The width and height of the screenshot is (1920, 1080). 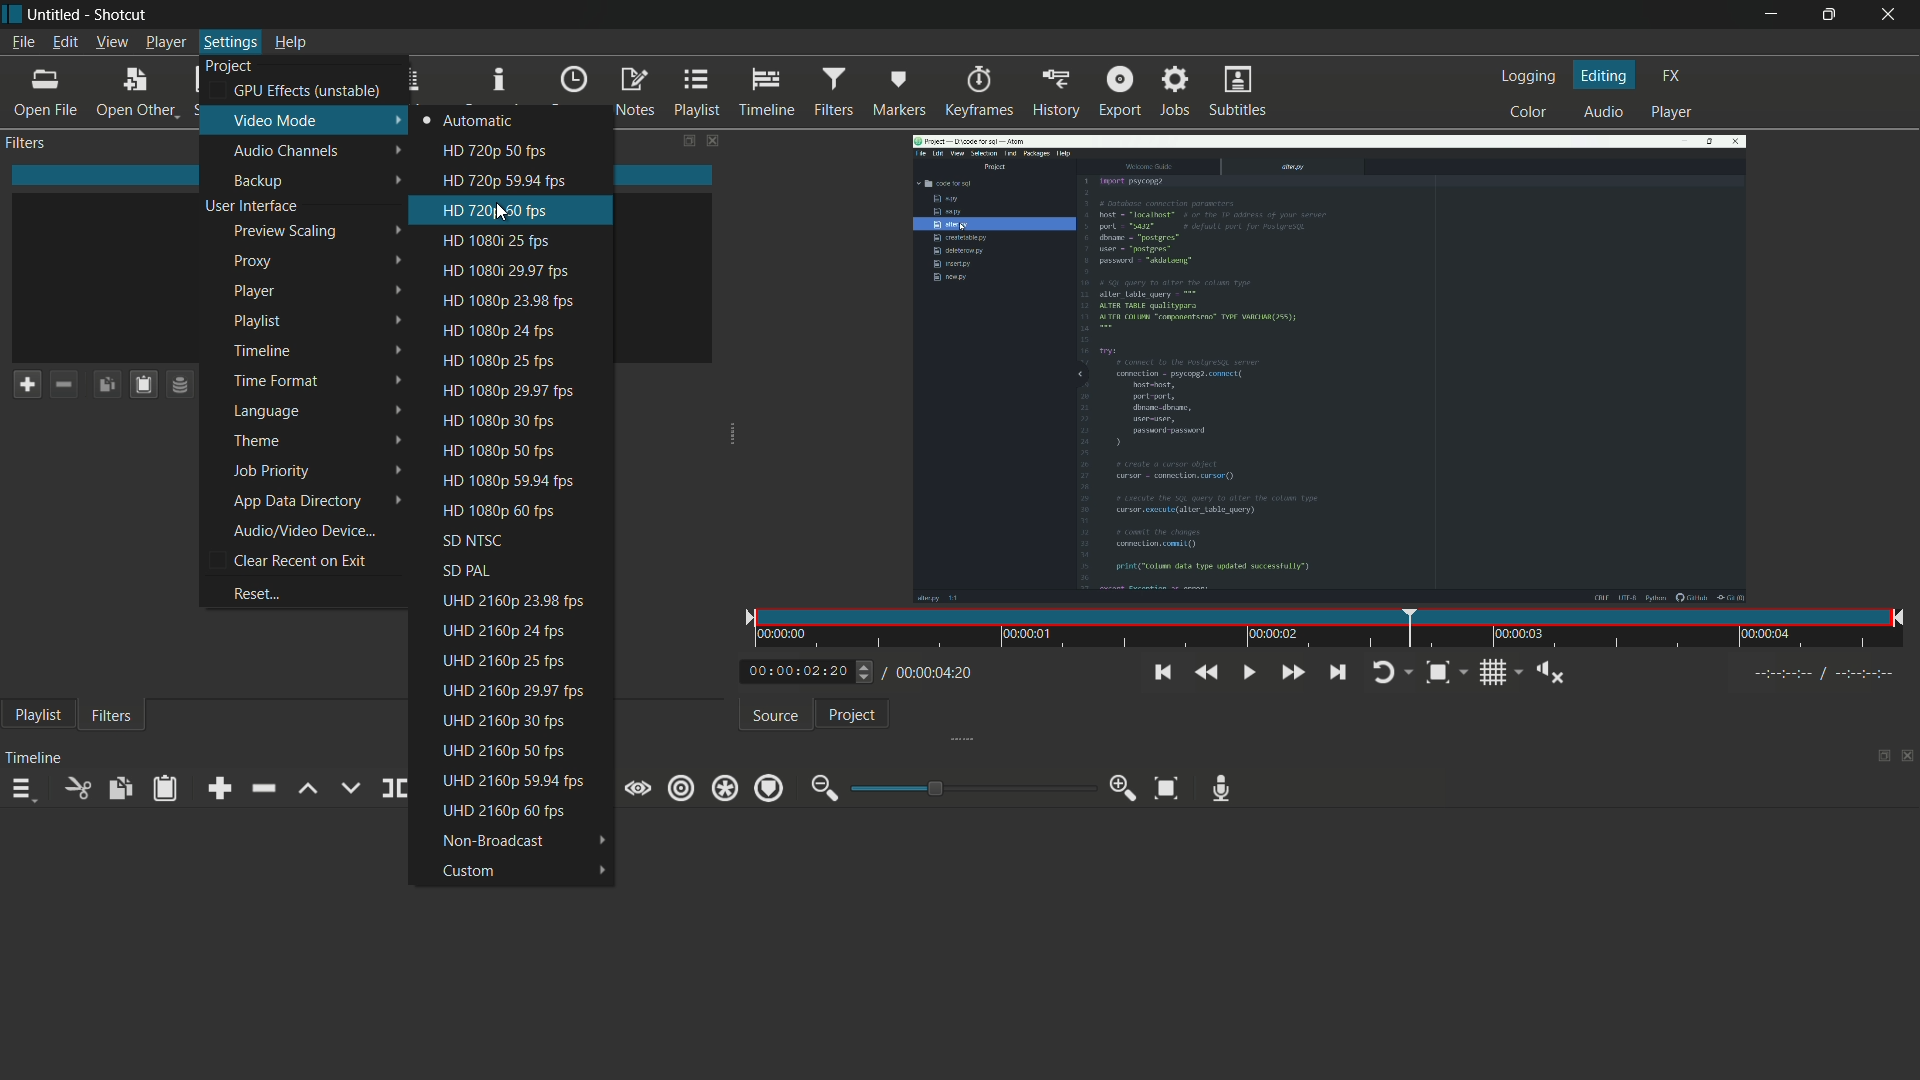 I want to click on language, so click(x=319, y=412).